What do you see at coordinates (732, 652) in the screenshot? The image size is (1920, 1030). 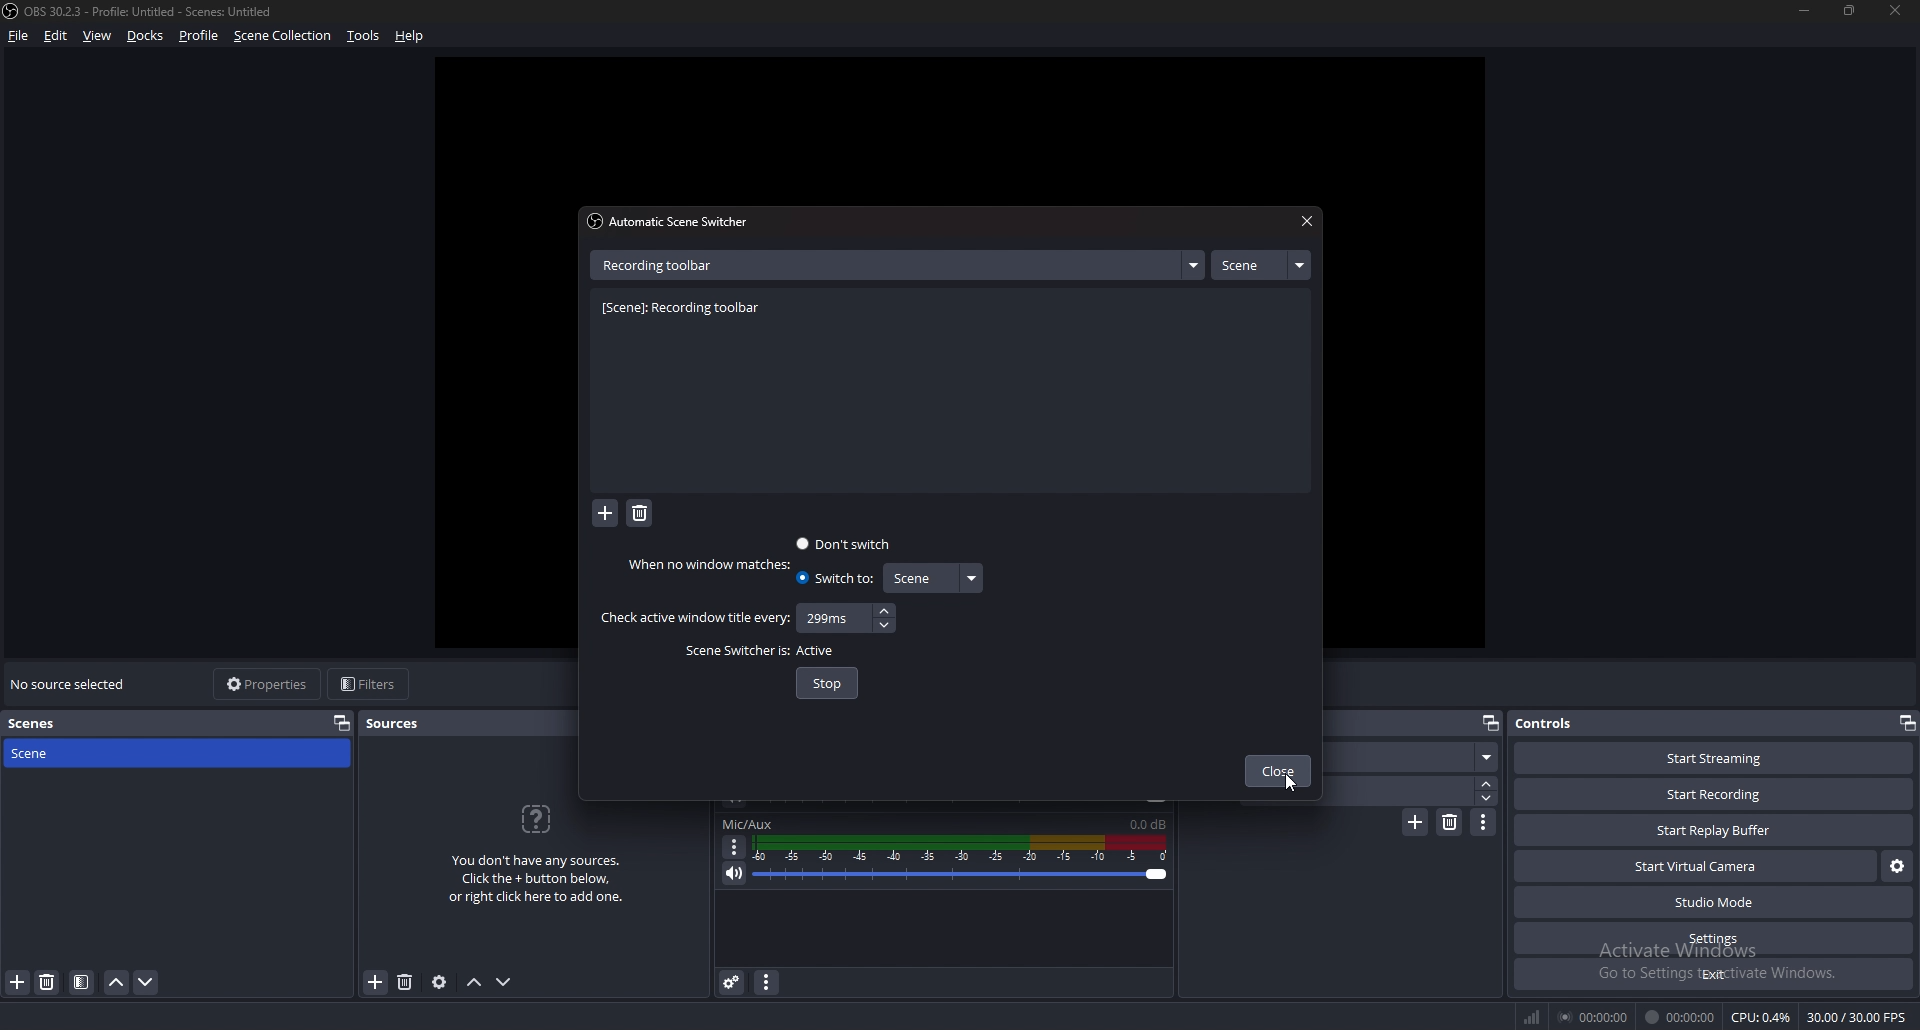 I see `scene swithcer is` at bounding box center [732, 652].